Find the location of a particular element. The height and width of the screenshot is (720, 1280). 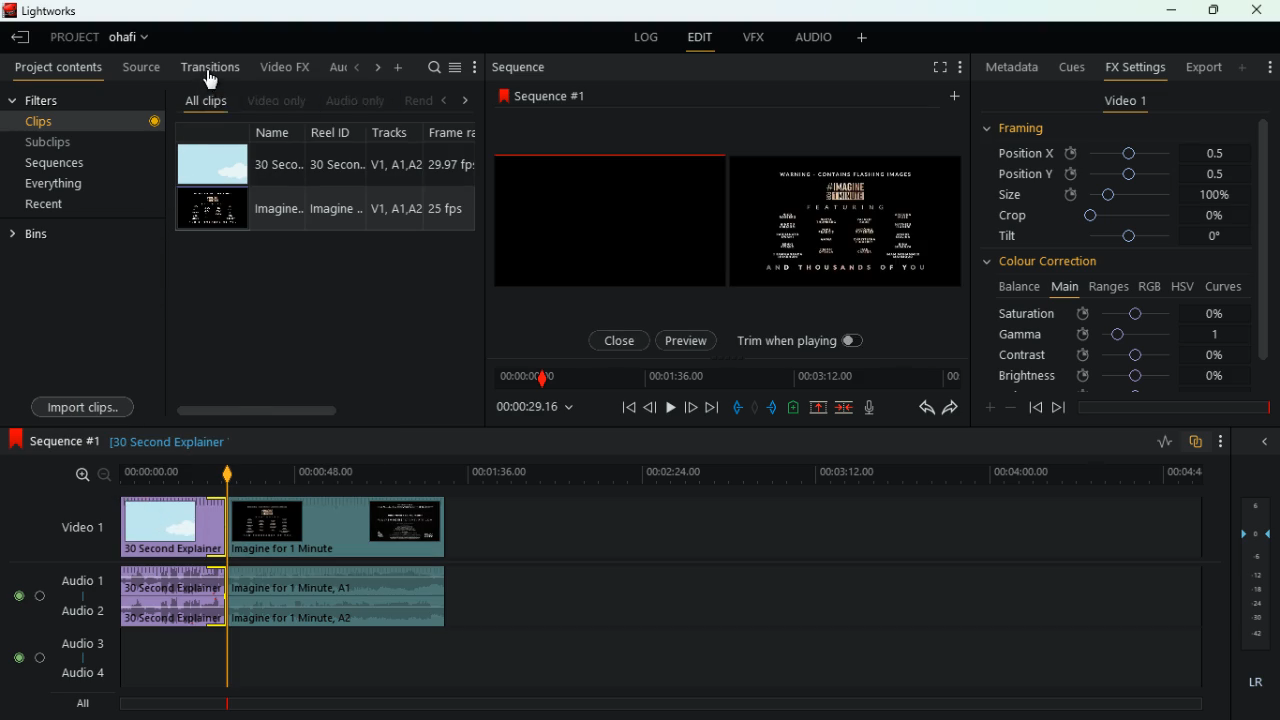

plus is located at coordinates (987, 409).